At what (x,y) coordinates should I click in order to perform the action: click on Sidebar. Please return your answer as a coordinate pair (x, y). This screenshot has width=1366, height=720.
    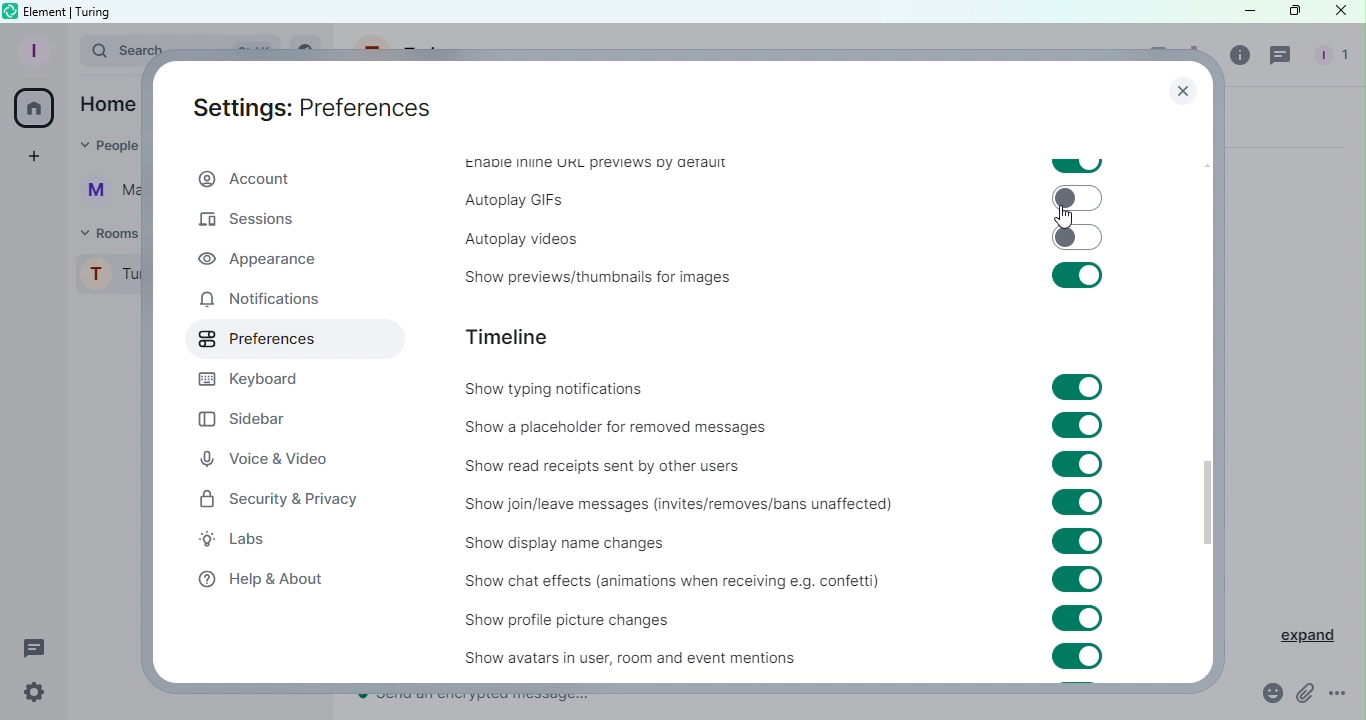
    Looking at the image, I should click on (257, 414).